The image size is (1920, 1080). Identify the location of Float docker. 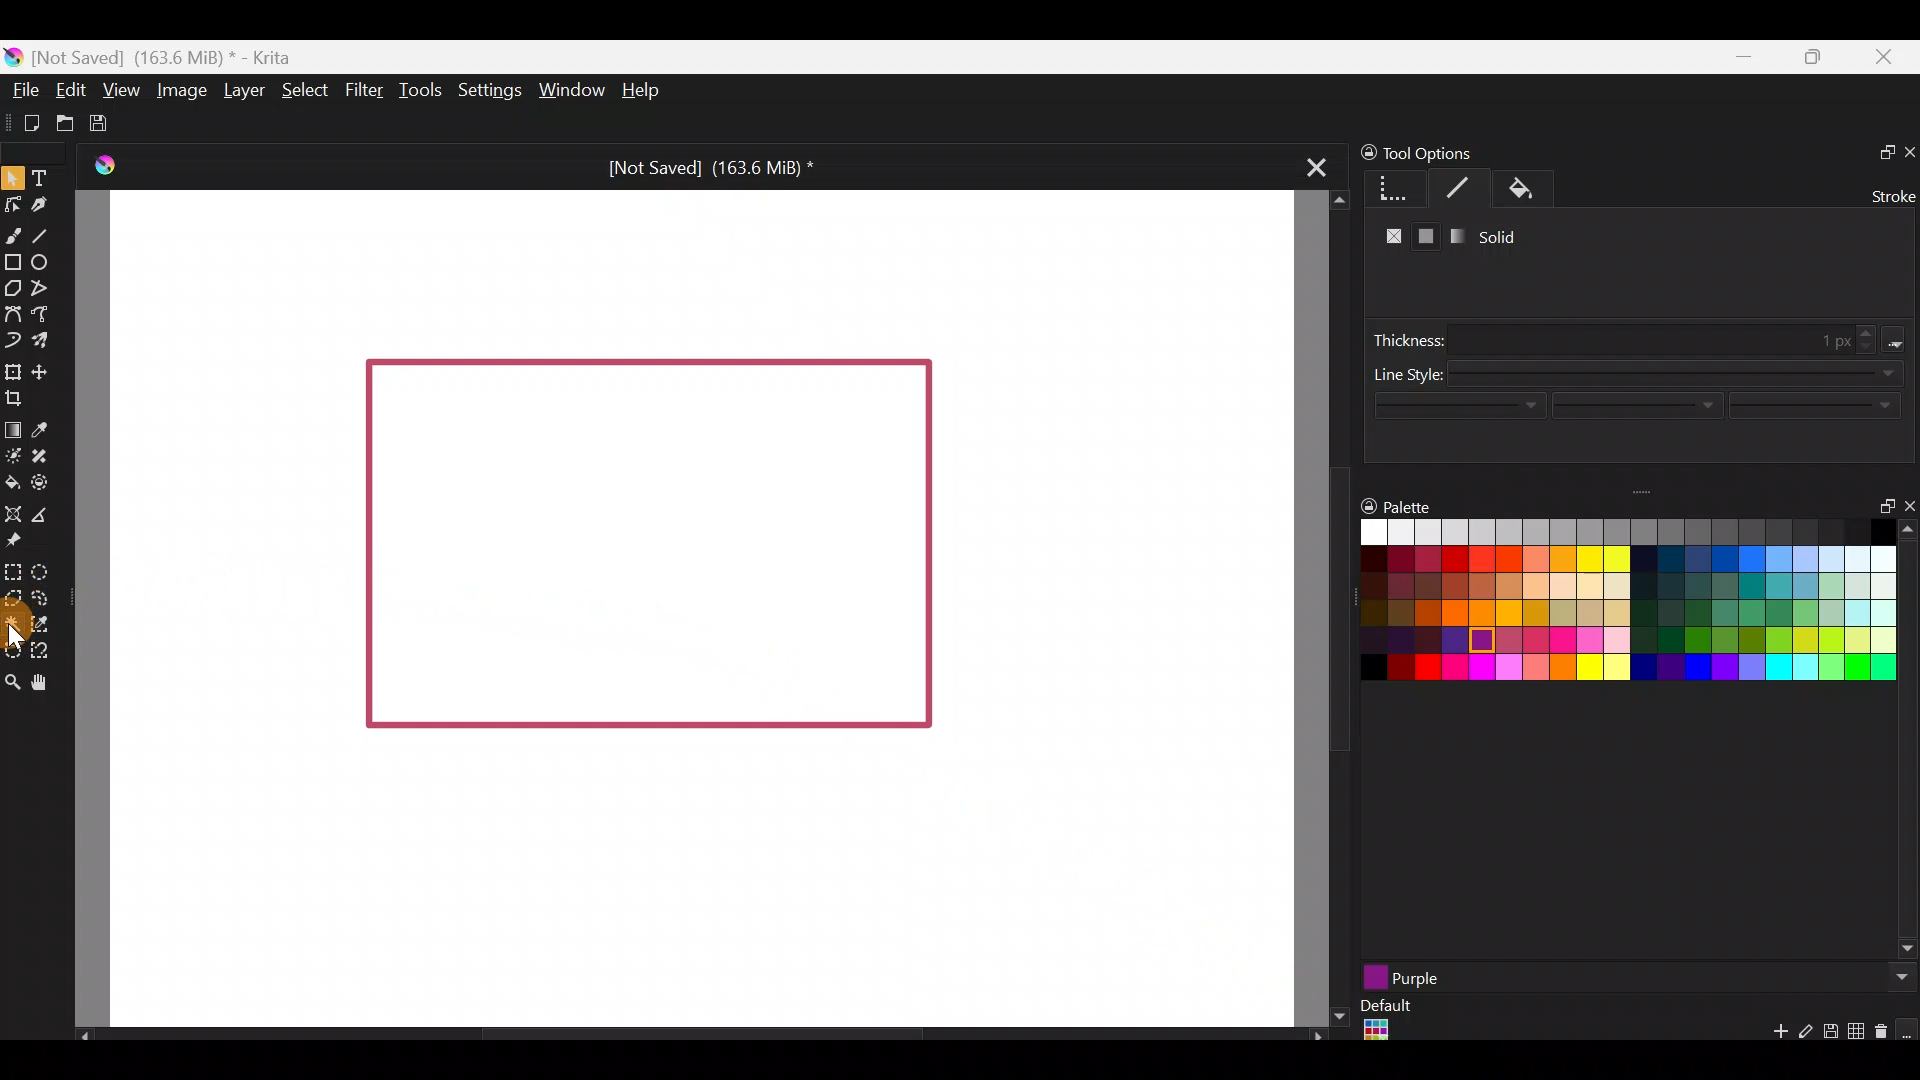
(1878, 509).